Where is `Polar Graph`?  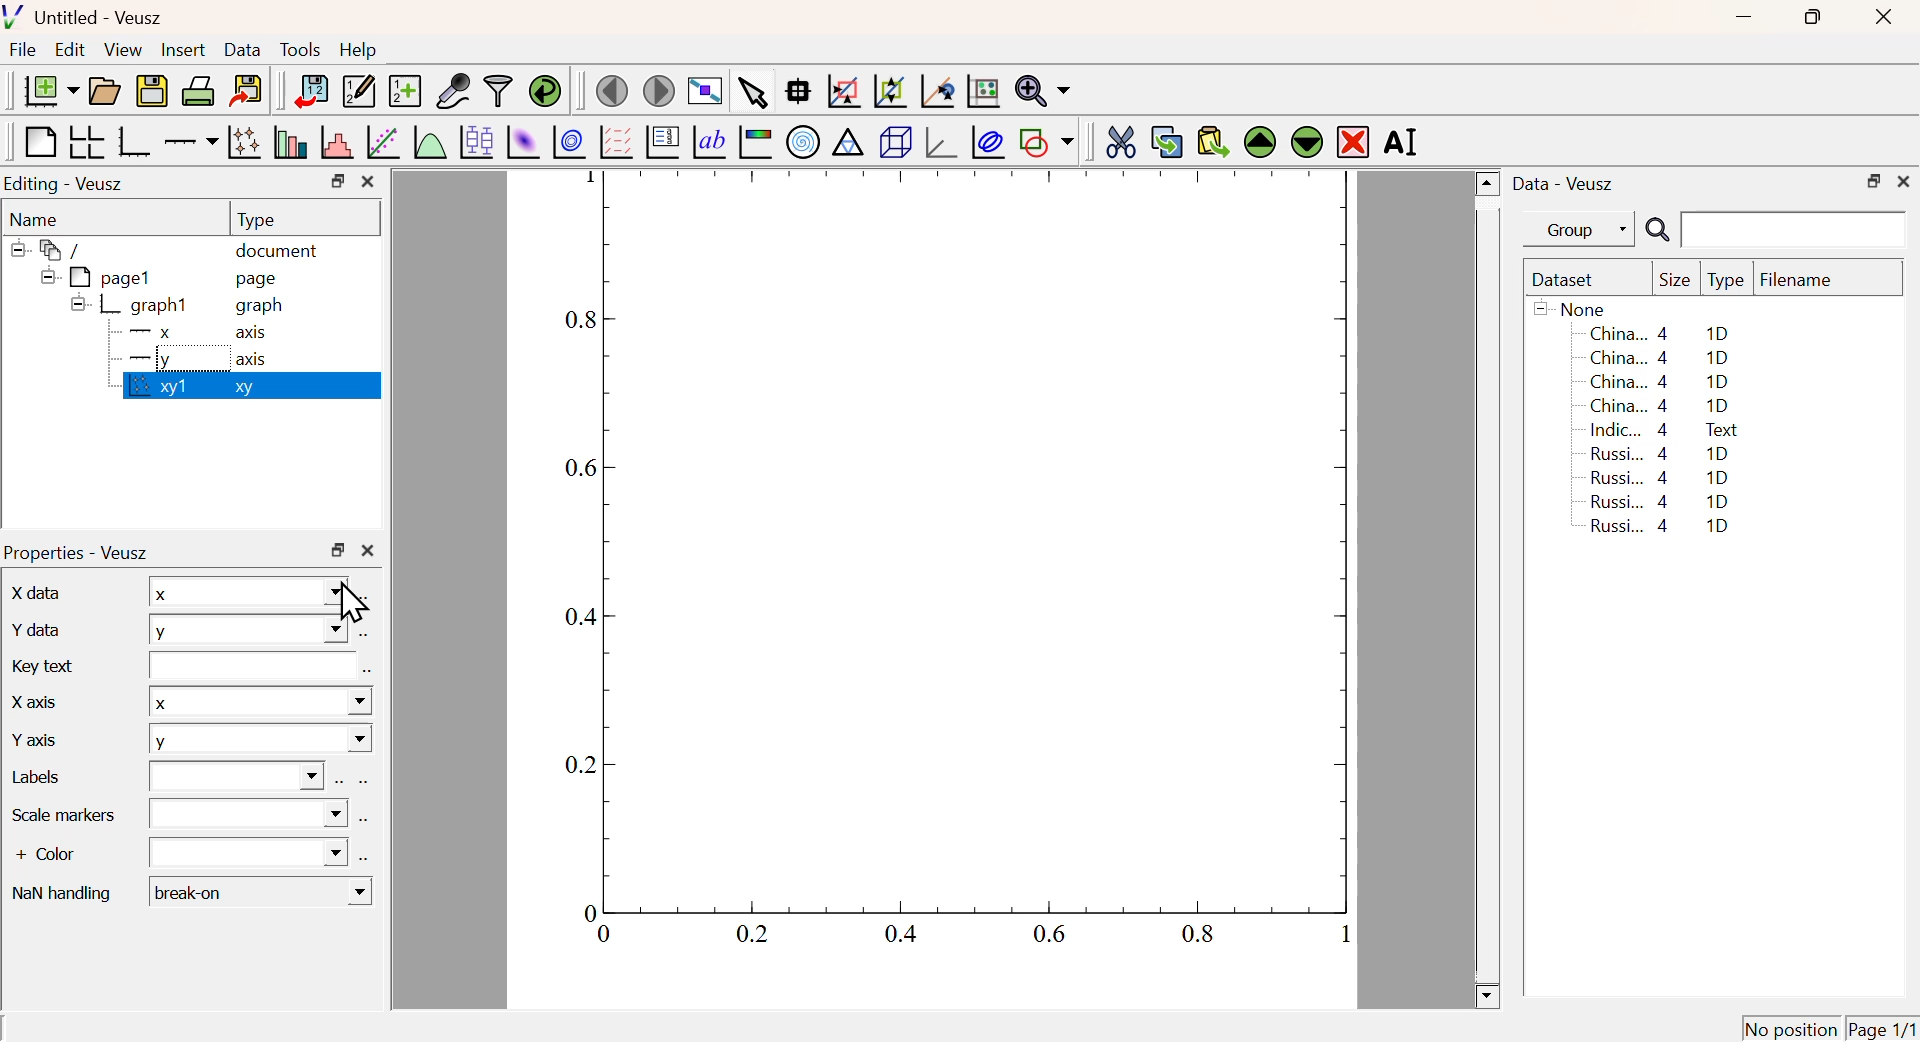
Polar Graph is located at coordinates (804, 141).